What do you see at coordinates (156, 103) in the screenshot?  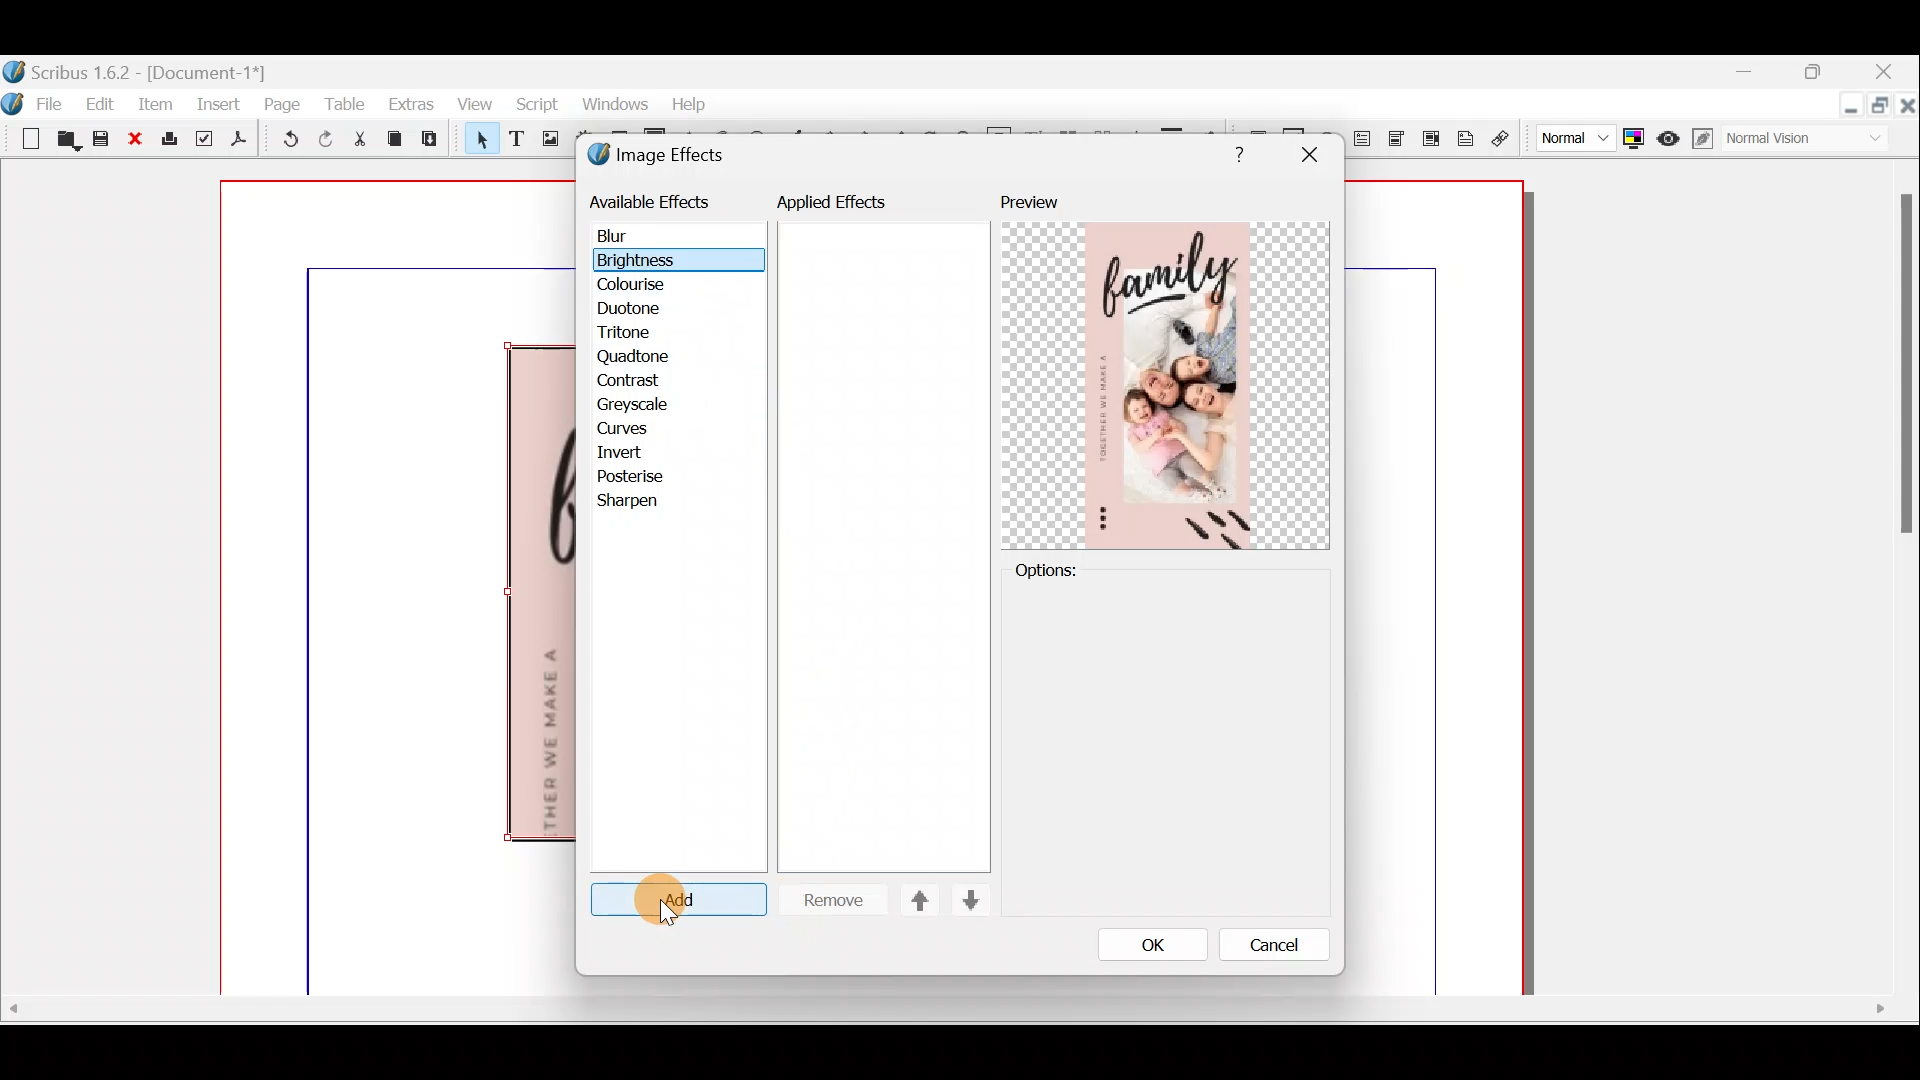 I see `Item` at bounding box center [156, 103].